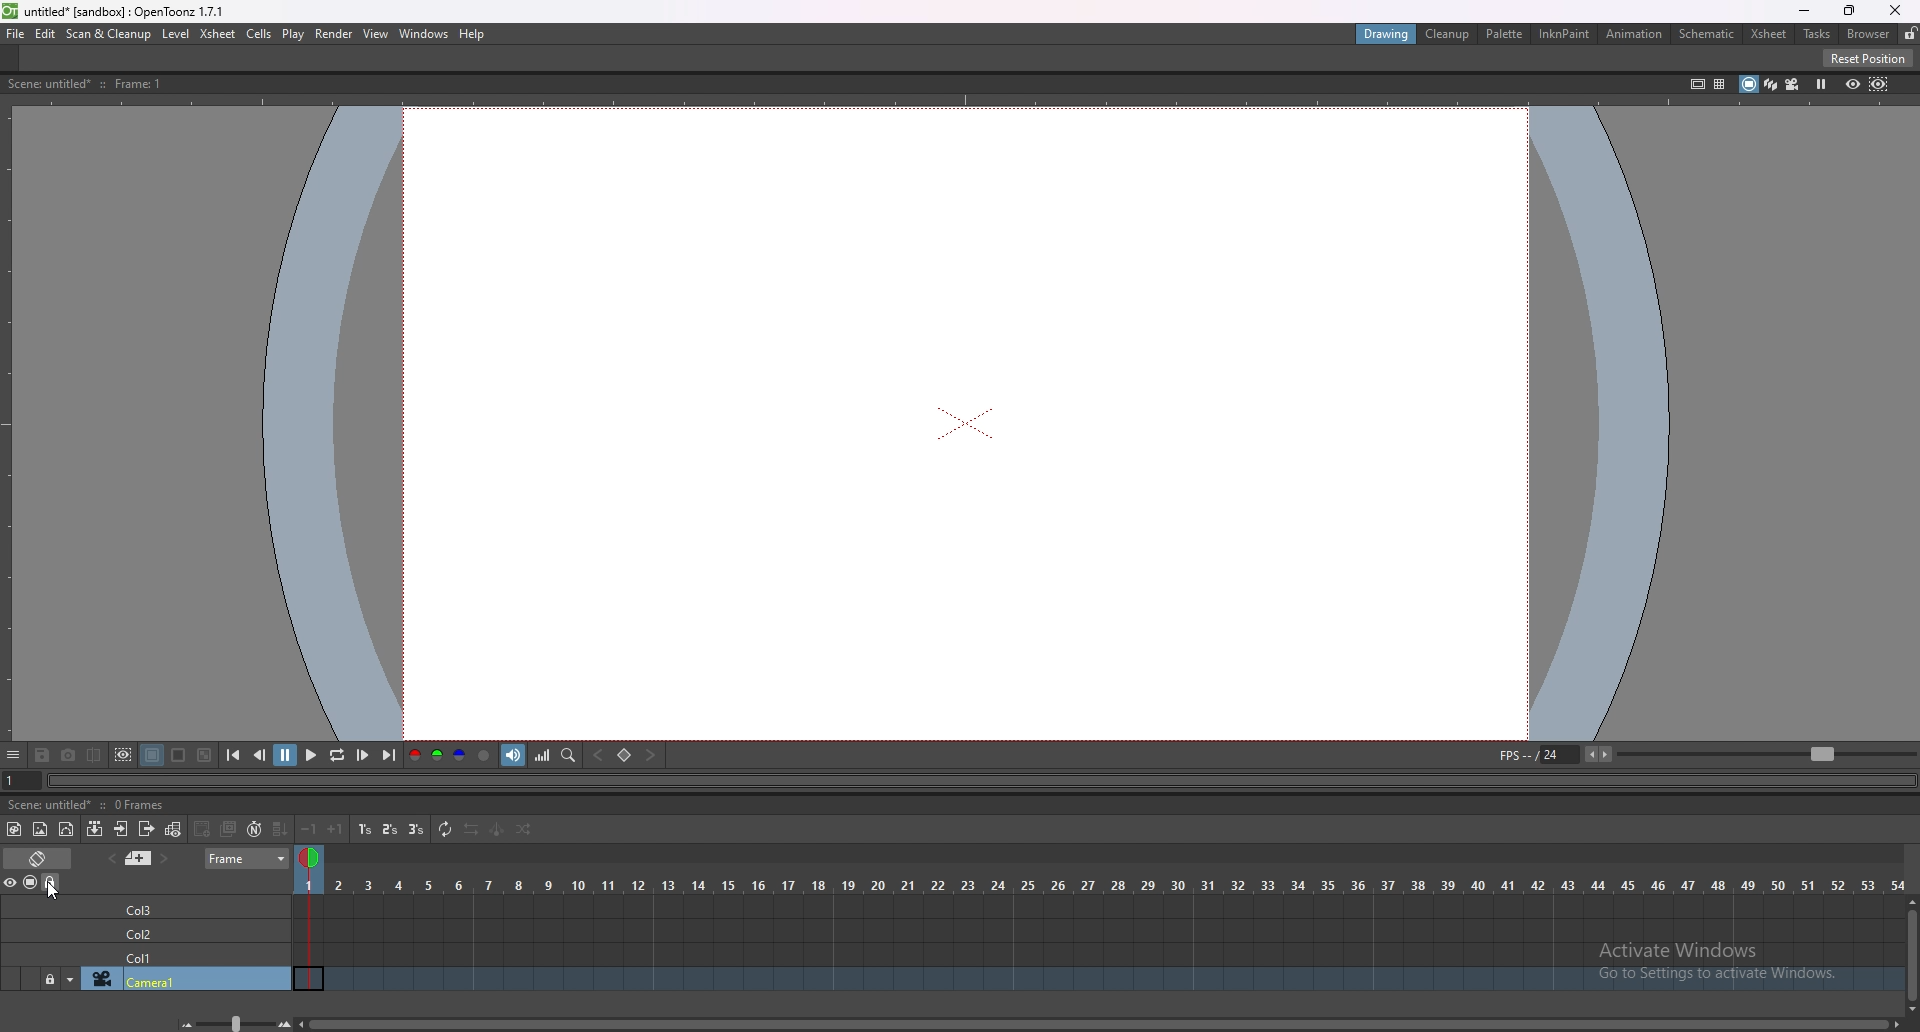 Image resolution: width=1920 pixels, height=1032 pixels. Describe the element at coordinates (279, 830) in the screenshot. I see `fill in empty cells` at that location.